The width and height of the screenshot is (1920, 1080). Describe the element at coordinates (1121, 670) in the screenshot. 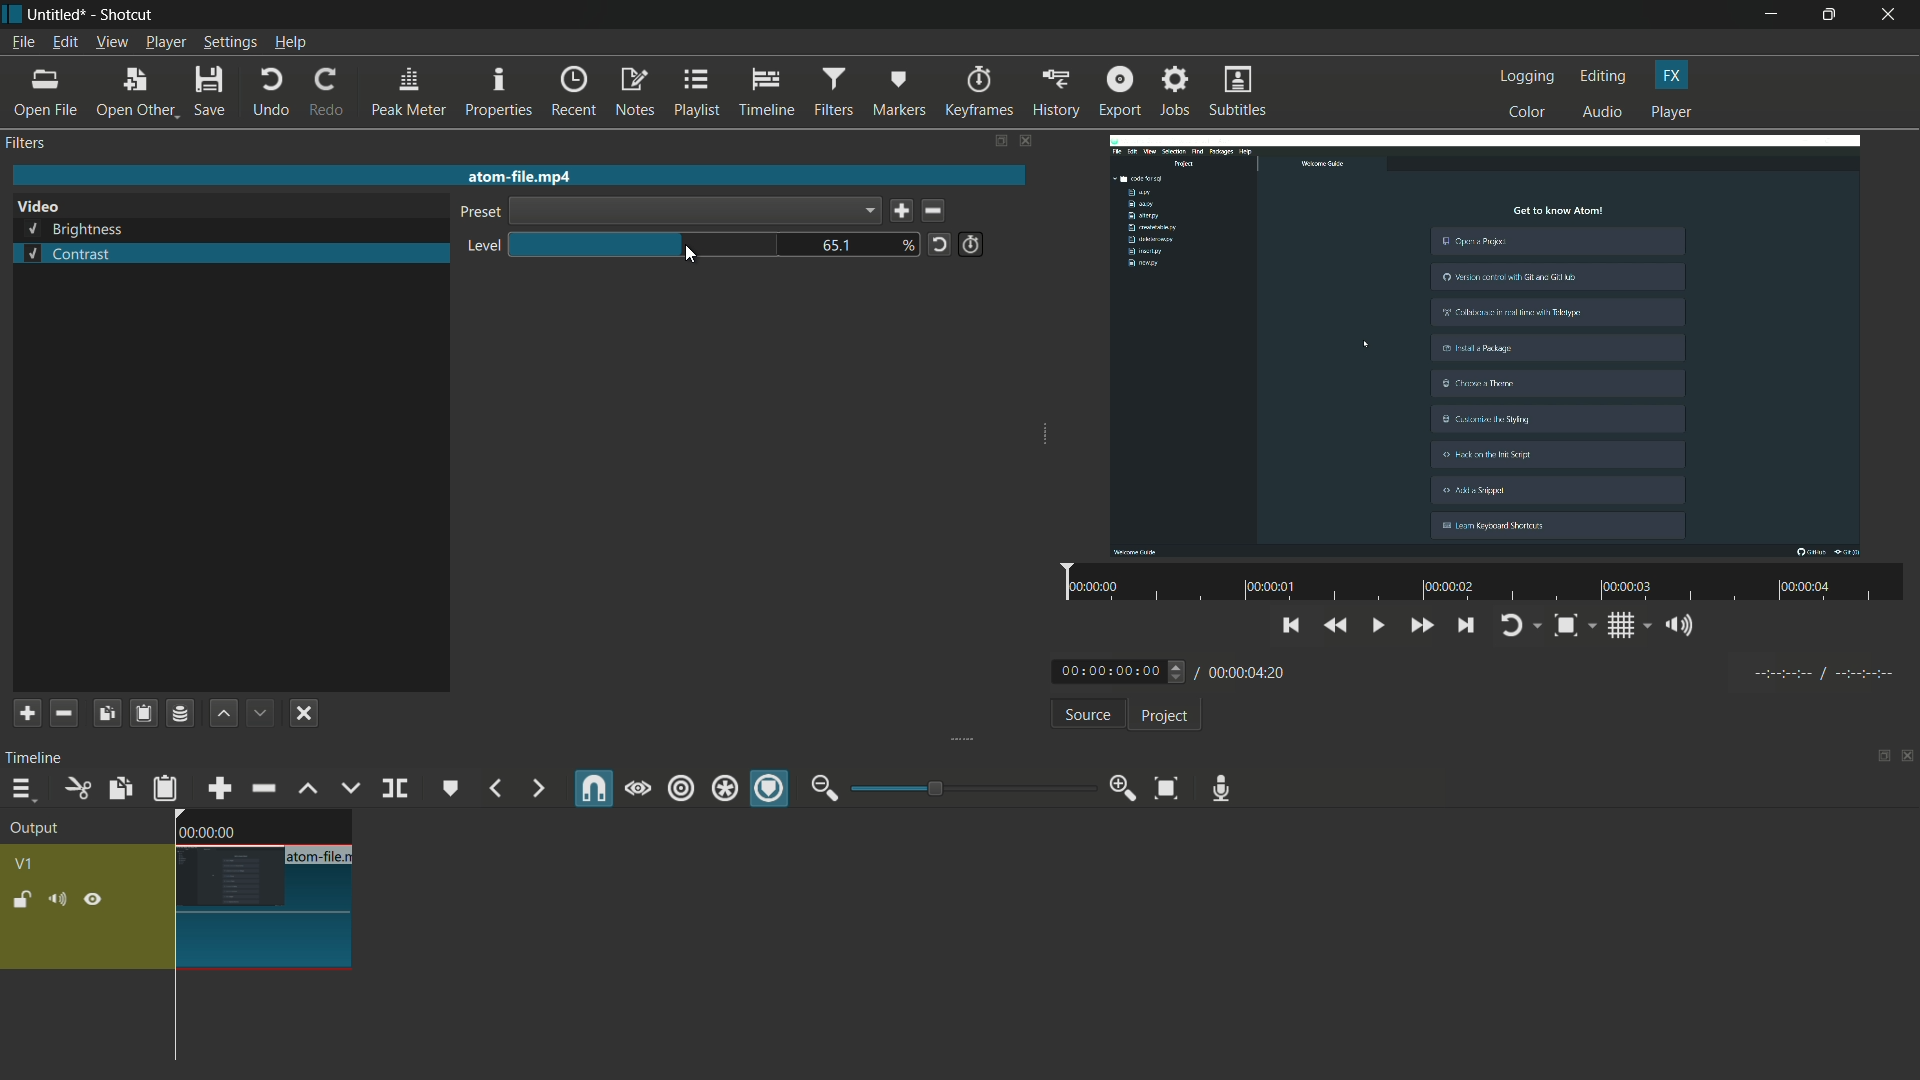

I see `00:00:00:00 (current time)` at that location.